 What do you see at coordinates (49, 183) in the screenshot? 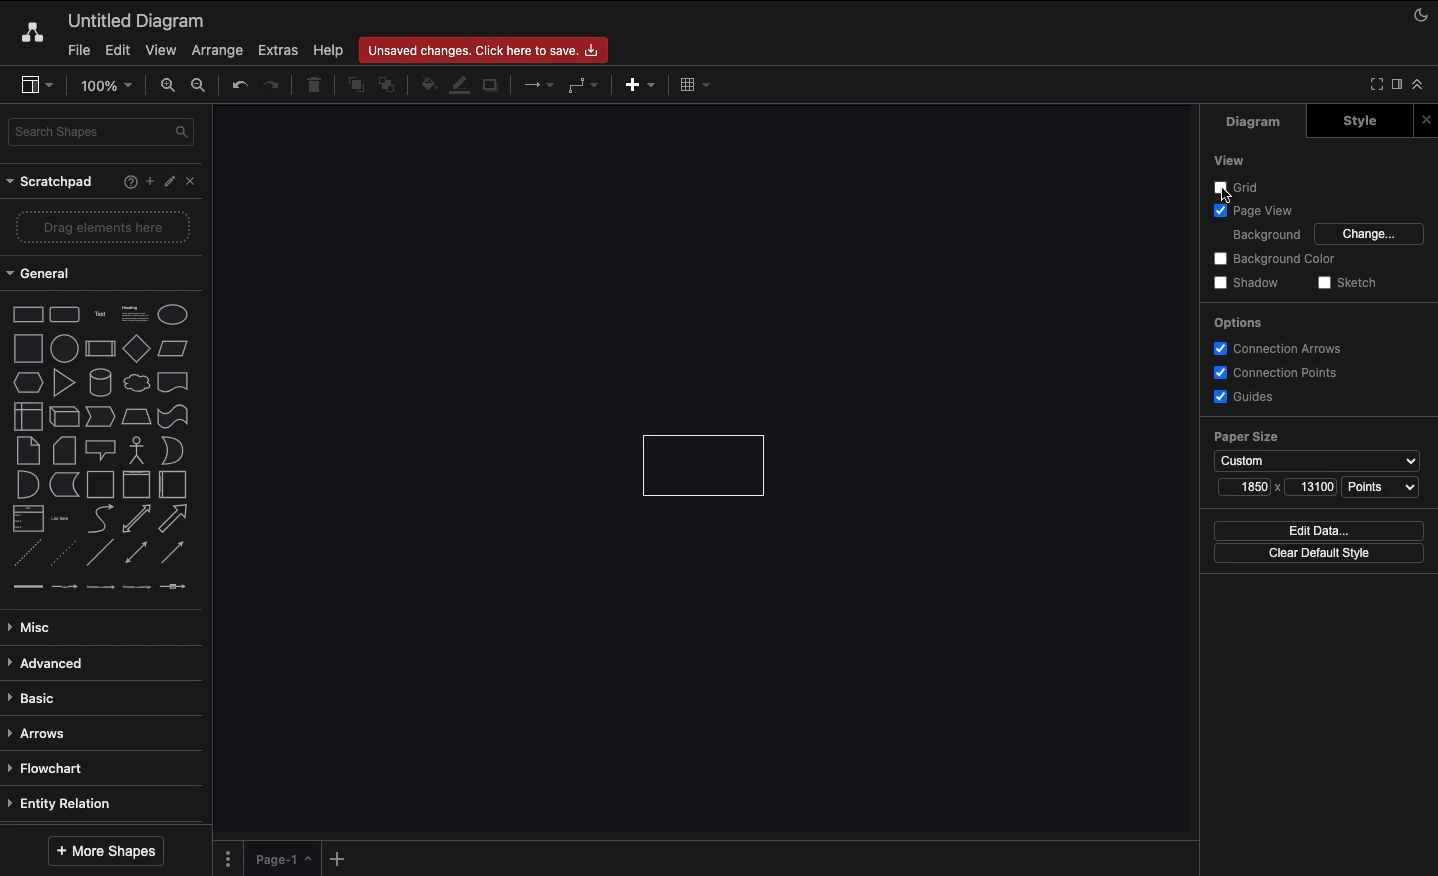
I see `Scratchpad ` at bounding box center [49, 183].